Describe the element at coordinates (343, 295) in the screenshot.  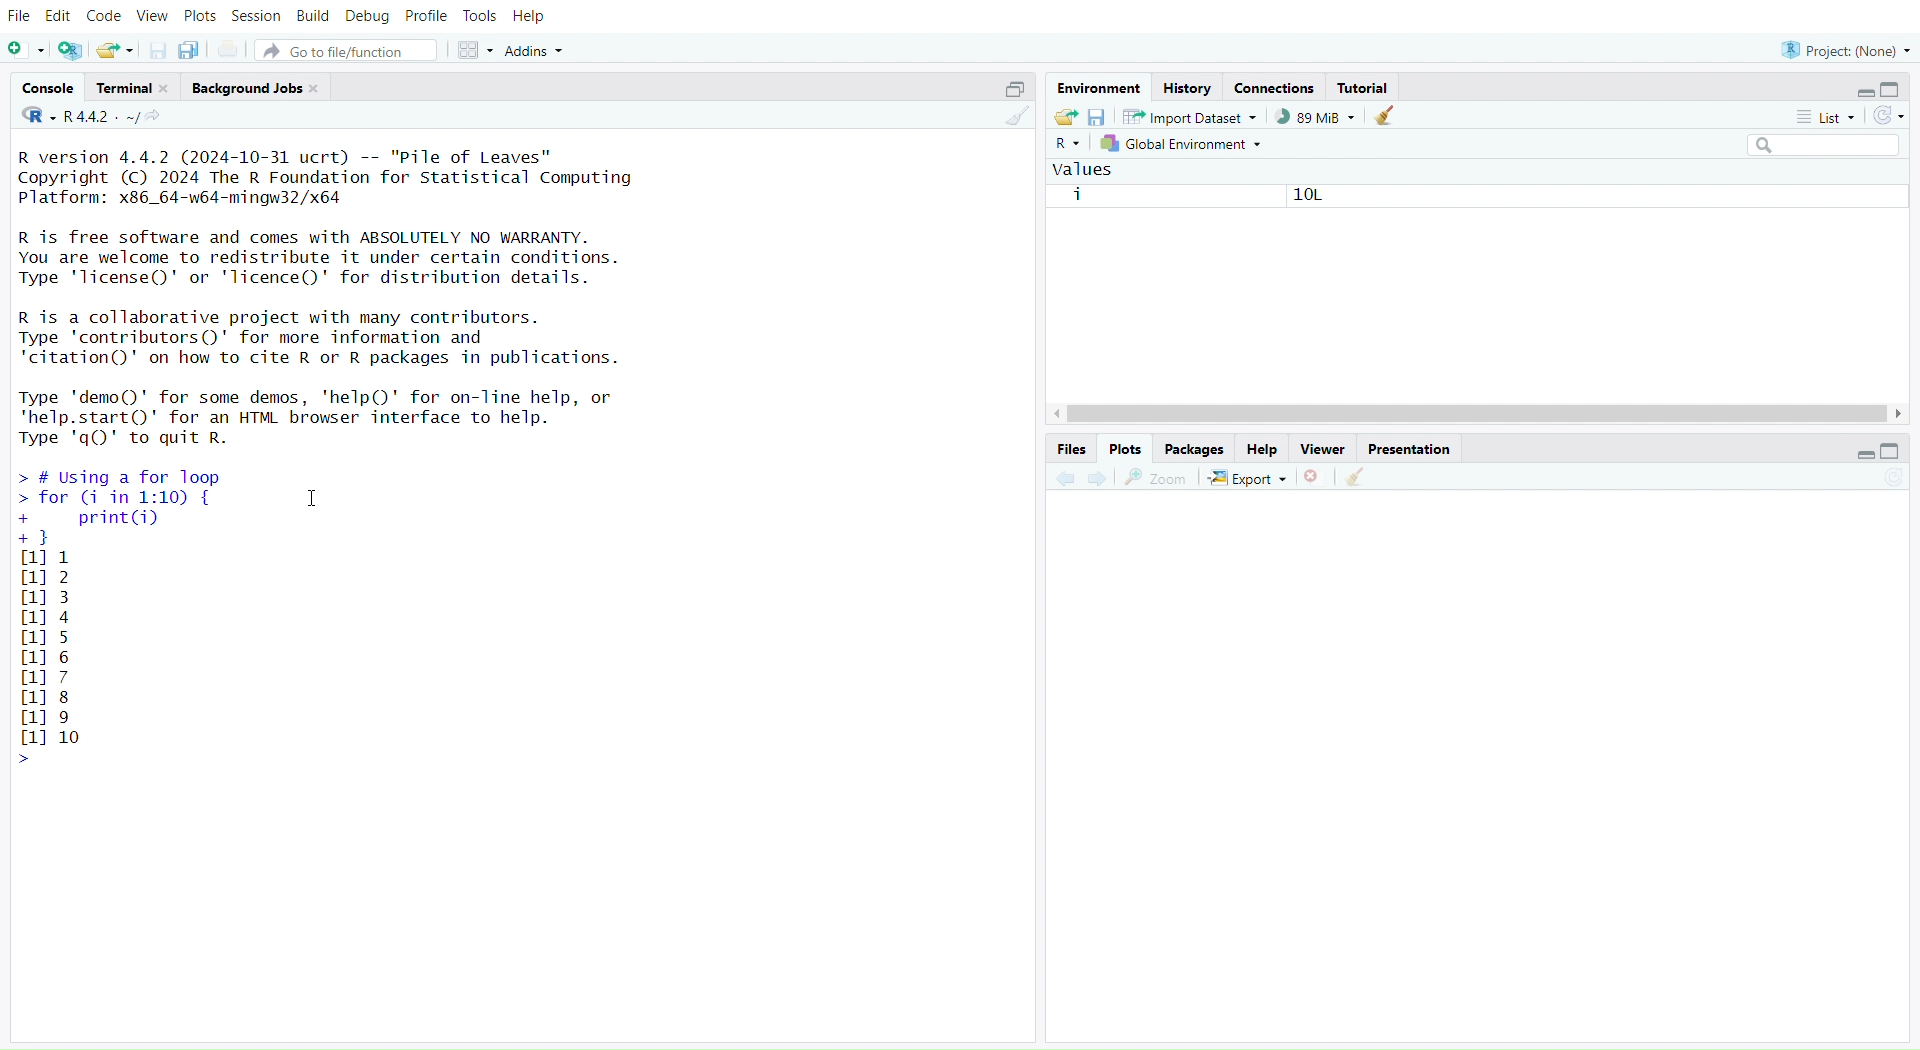
I see `R version 4.4.2 (2024-10-31 ucrt) -- "Pile of Leaves"
Copyright (C) 2024 The R Foundation for Statistical Computing
Platform: x86_64-w64-mingw32/x64
R is free software and comes with ABSOLUTELY NO WARRANTY.
You are welcome to redistribute it under certain conditions.
Type 'license()' or 'licence()' for distribution details.
R is a collaborative project with many contributors.
Type 'contributors()' for more information and
"citation()' on how to cite R or R packages in publications.
Type 'demo()' for some demos, 'help()' for on-line help, or
"help.start()' for an HTML browser interface to help.
Type 'q()' to quit R.
-

I` at that location.